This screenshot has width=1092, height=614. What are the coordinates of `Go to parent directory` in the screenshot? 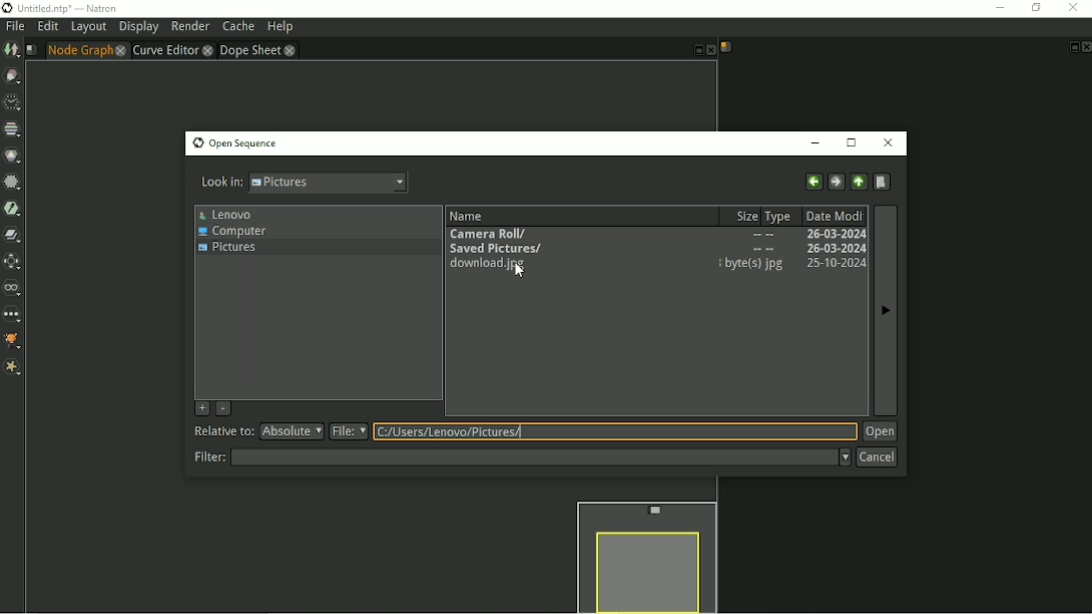 It's located at (858, 182).